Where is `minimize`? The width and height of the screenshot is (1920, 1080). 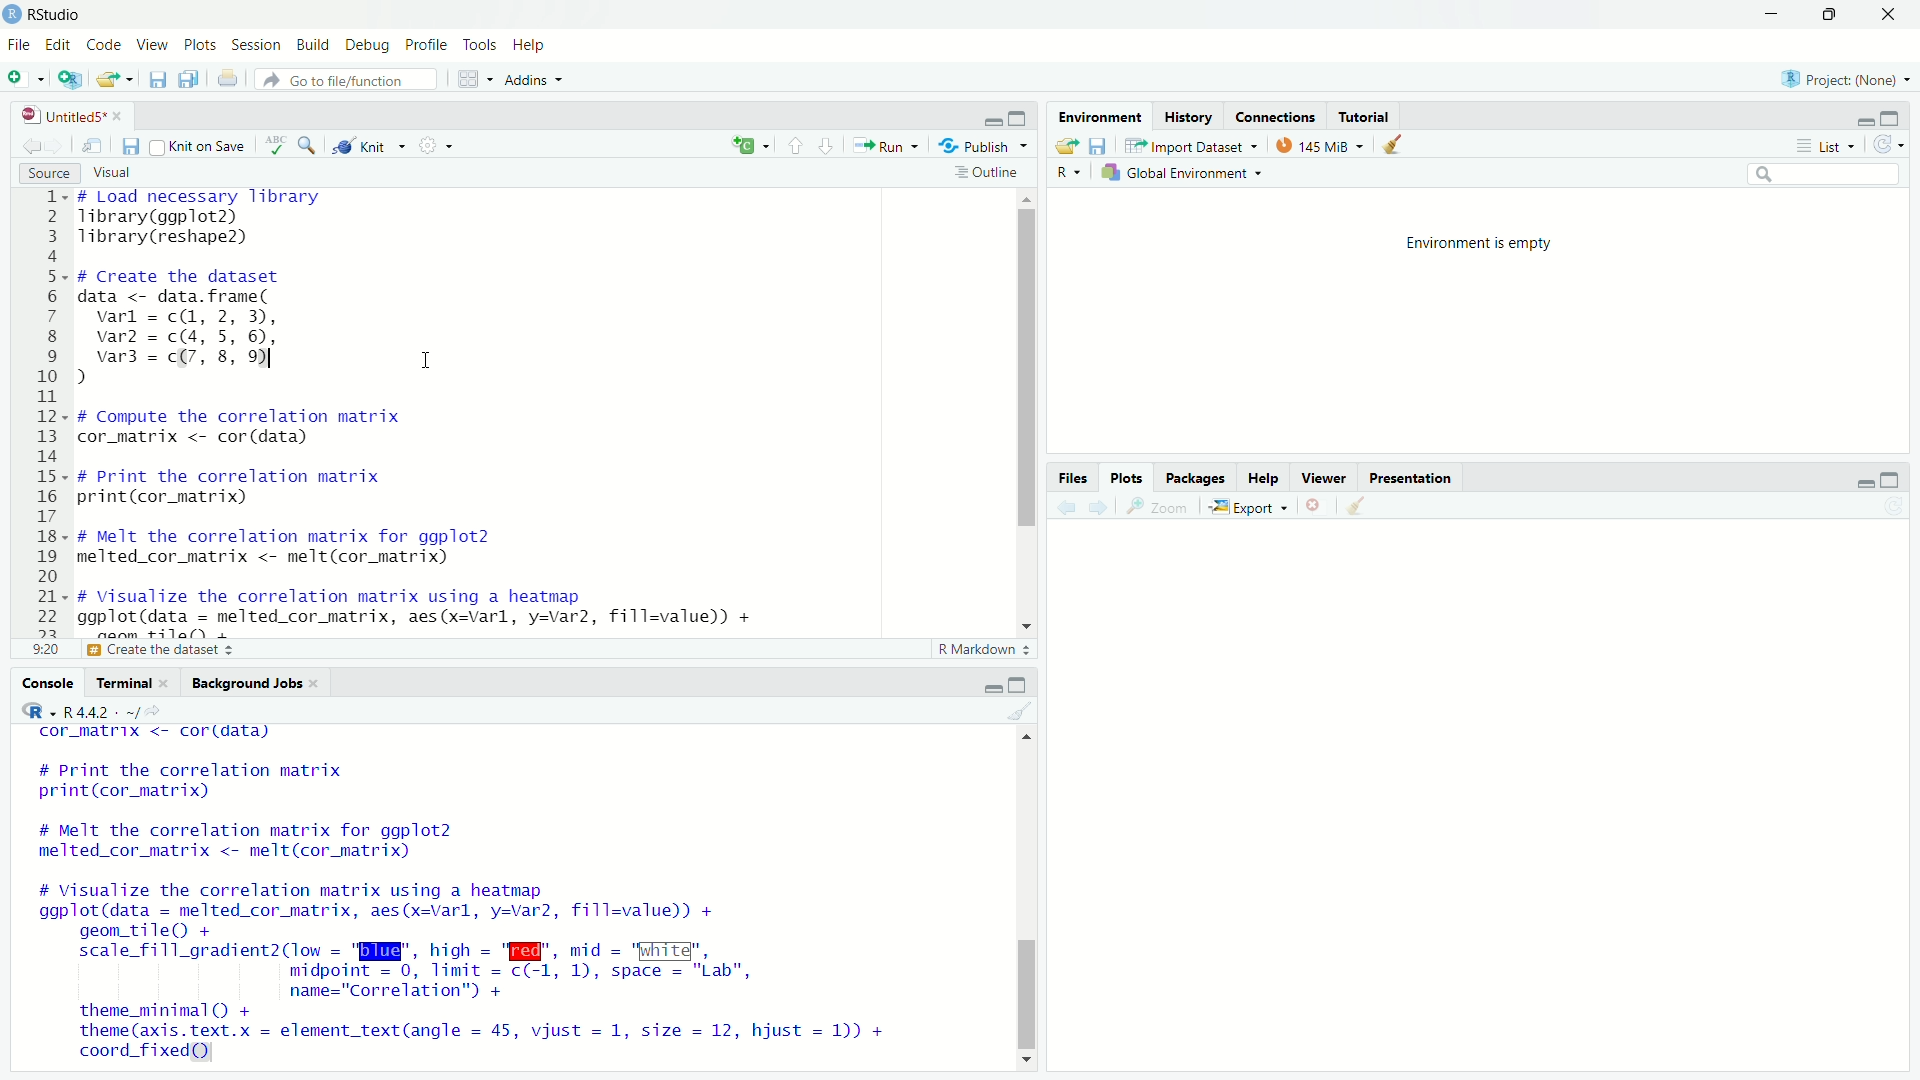
minimize is located at coordinates (1771, 14).